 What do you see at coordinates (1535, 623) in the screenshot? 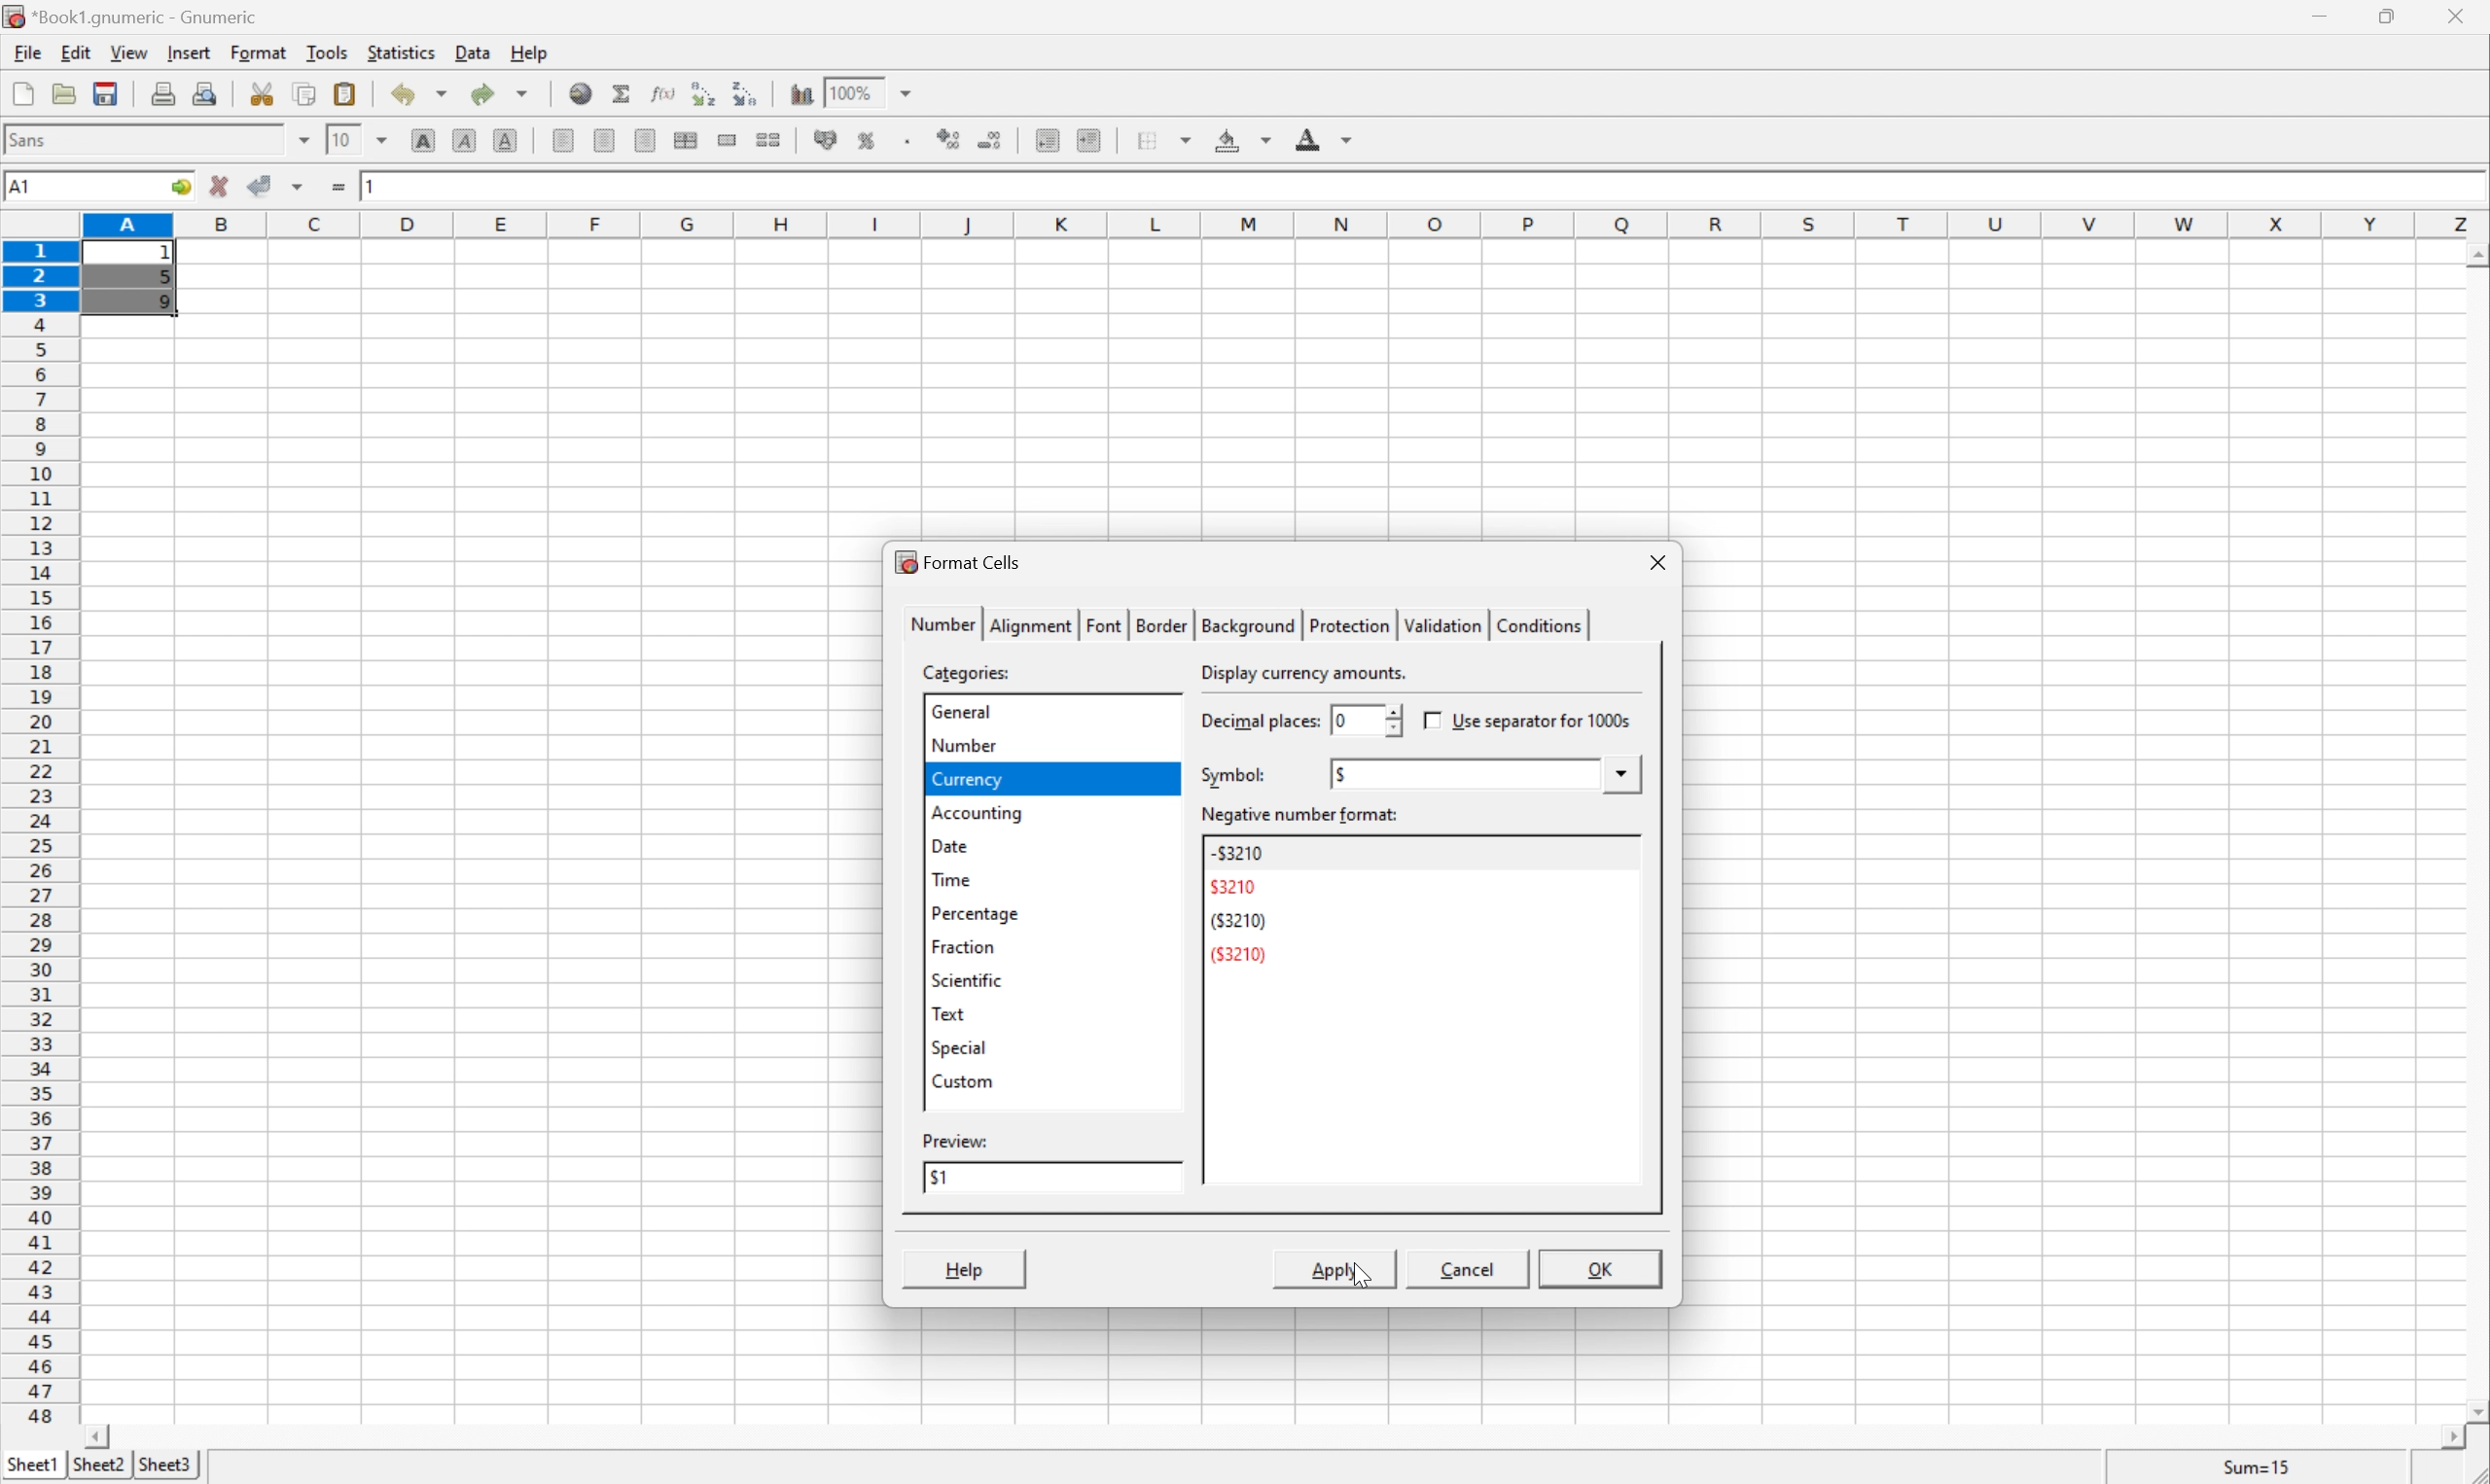
I see `conditions` at bounding box center [1535, 623].